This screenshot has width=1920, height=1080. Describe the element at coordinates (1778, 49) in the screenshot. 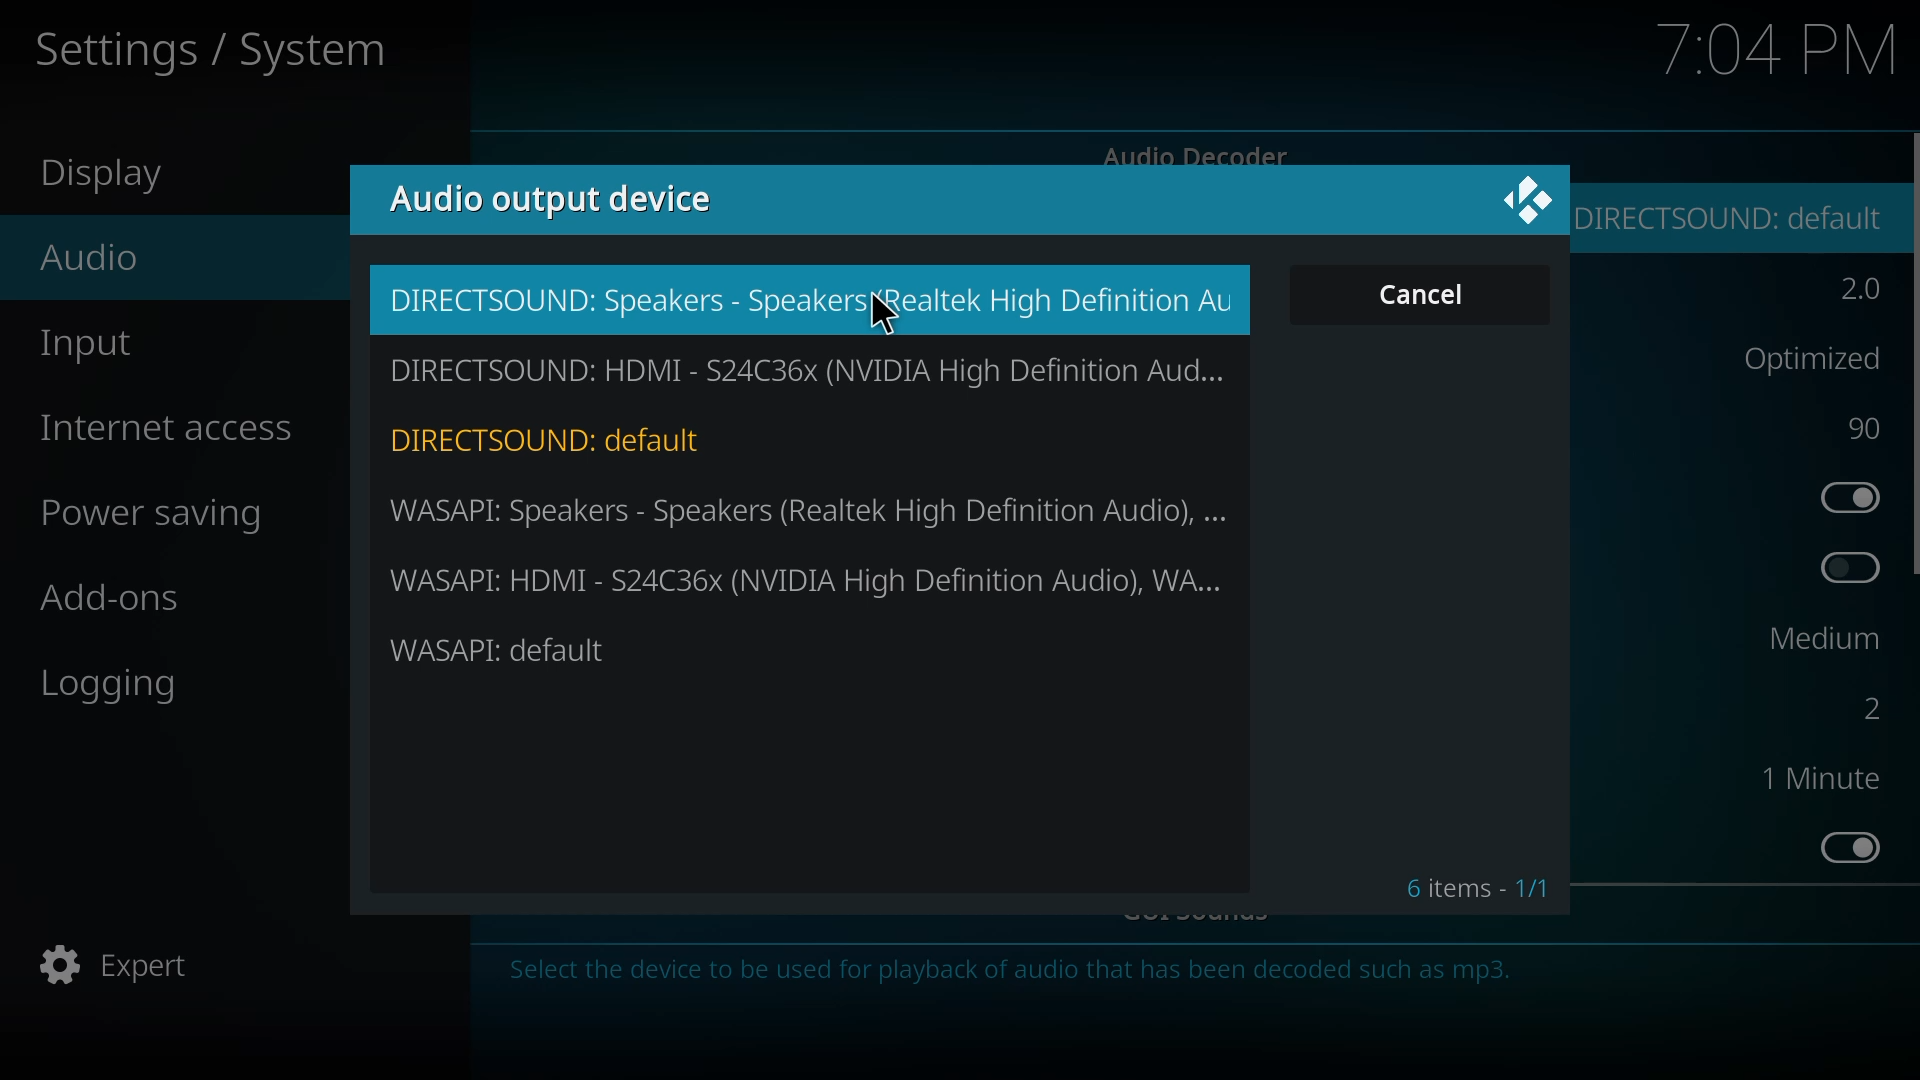

I see `time` at that location.